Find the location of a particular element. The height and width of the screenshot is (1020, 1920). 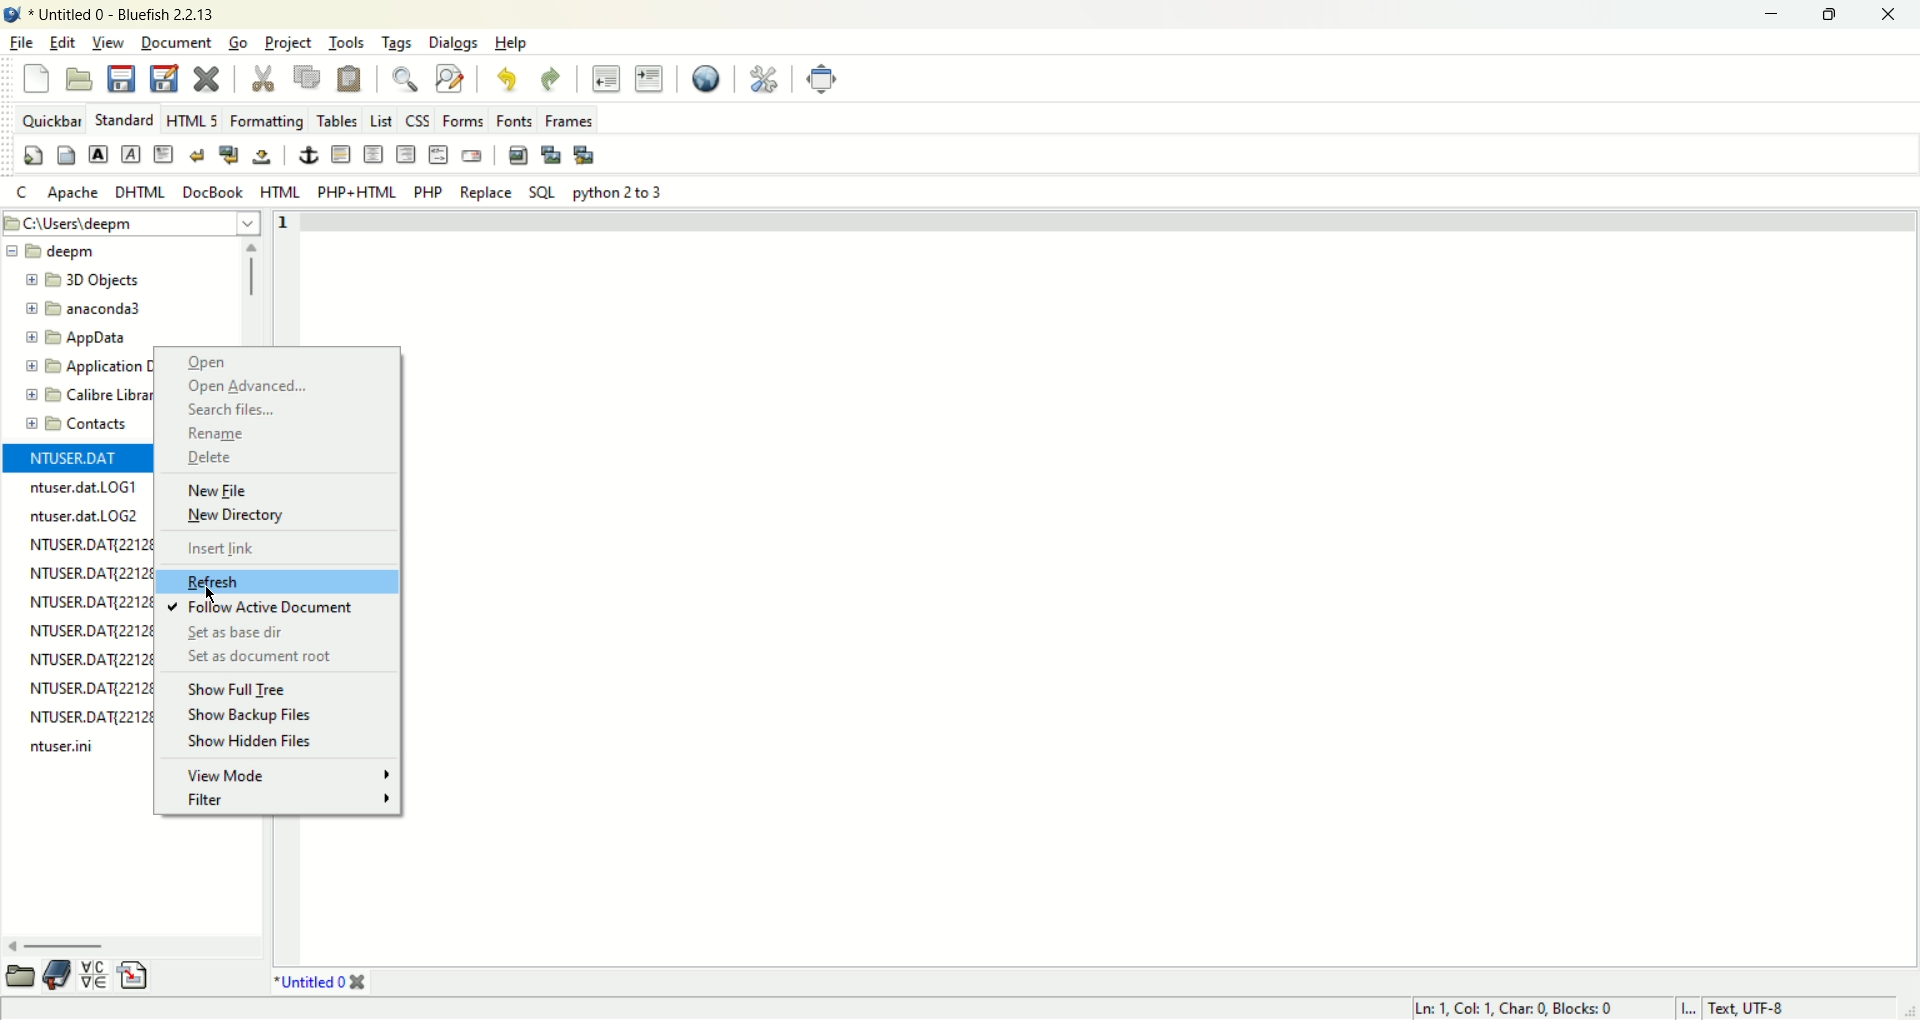

cursor is located at coordinates (214, 592).